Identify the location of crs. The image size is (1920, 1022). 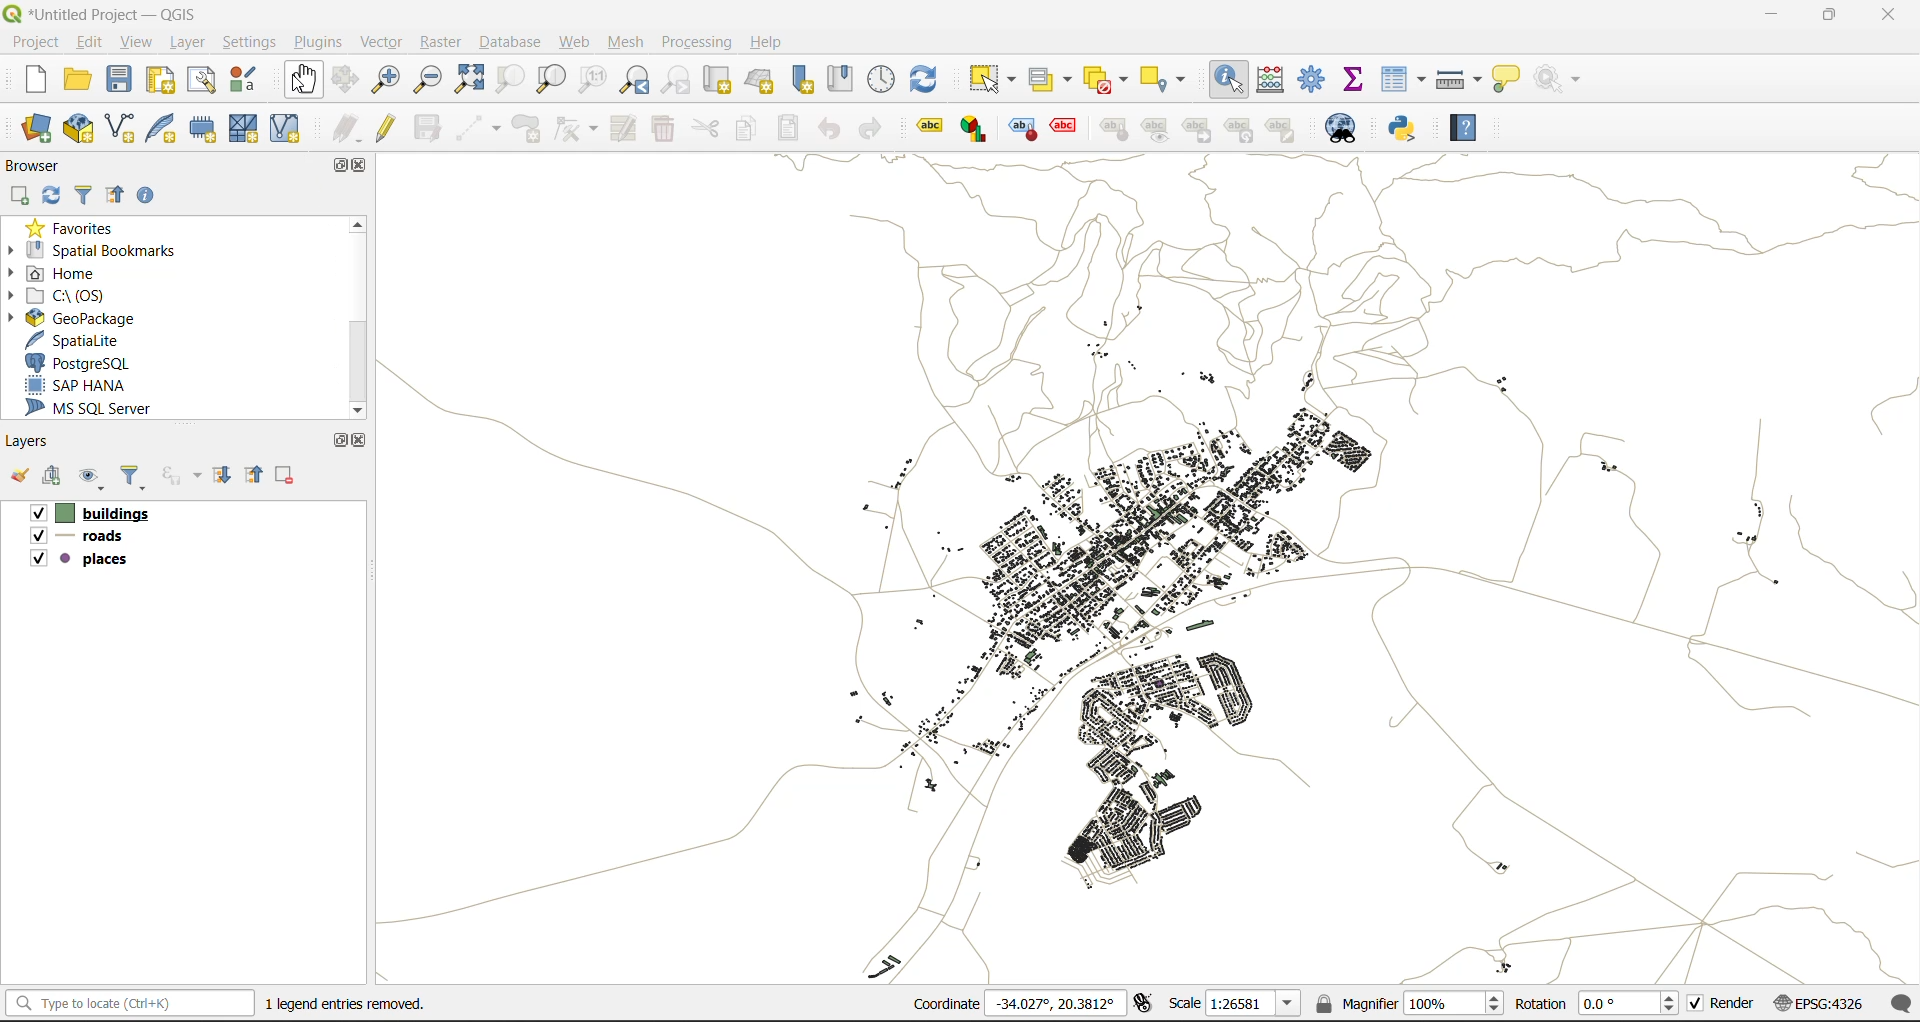
(1825, 1003).